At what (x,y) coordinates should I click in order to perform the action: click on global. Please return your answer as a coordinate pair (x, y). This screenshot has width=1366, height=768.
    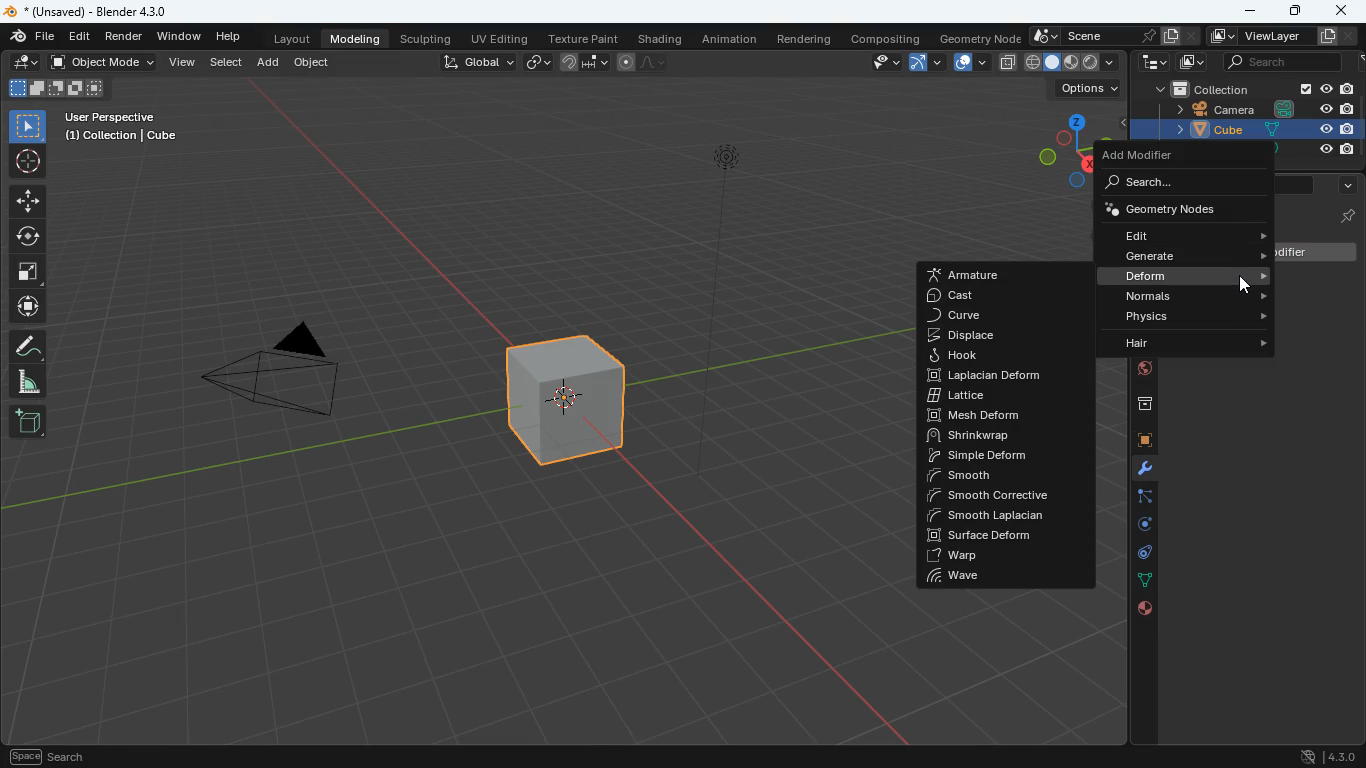
    Looking at the image, I should click on (478, 62).